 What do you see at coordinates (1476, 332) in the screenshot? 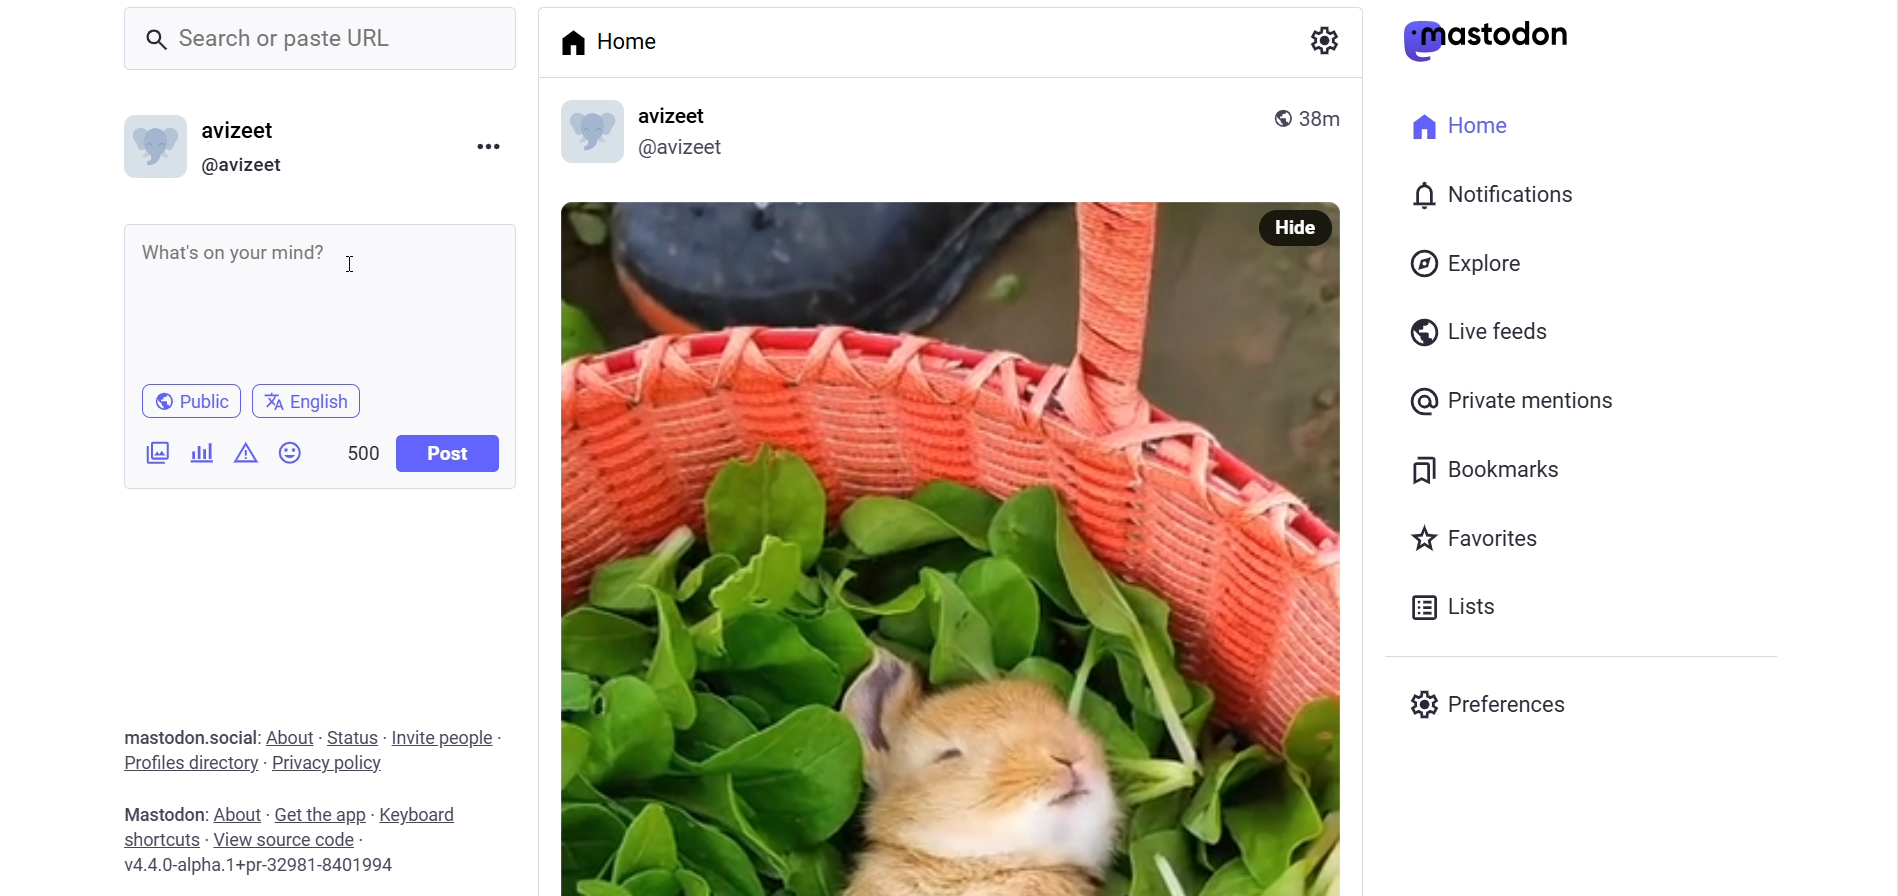
I see `Live Feeds` at bounding box center [1476, 332].